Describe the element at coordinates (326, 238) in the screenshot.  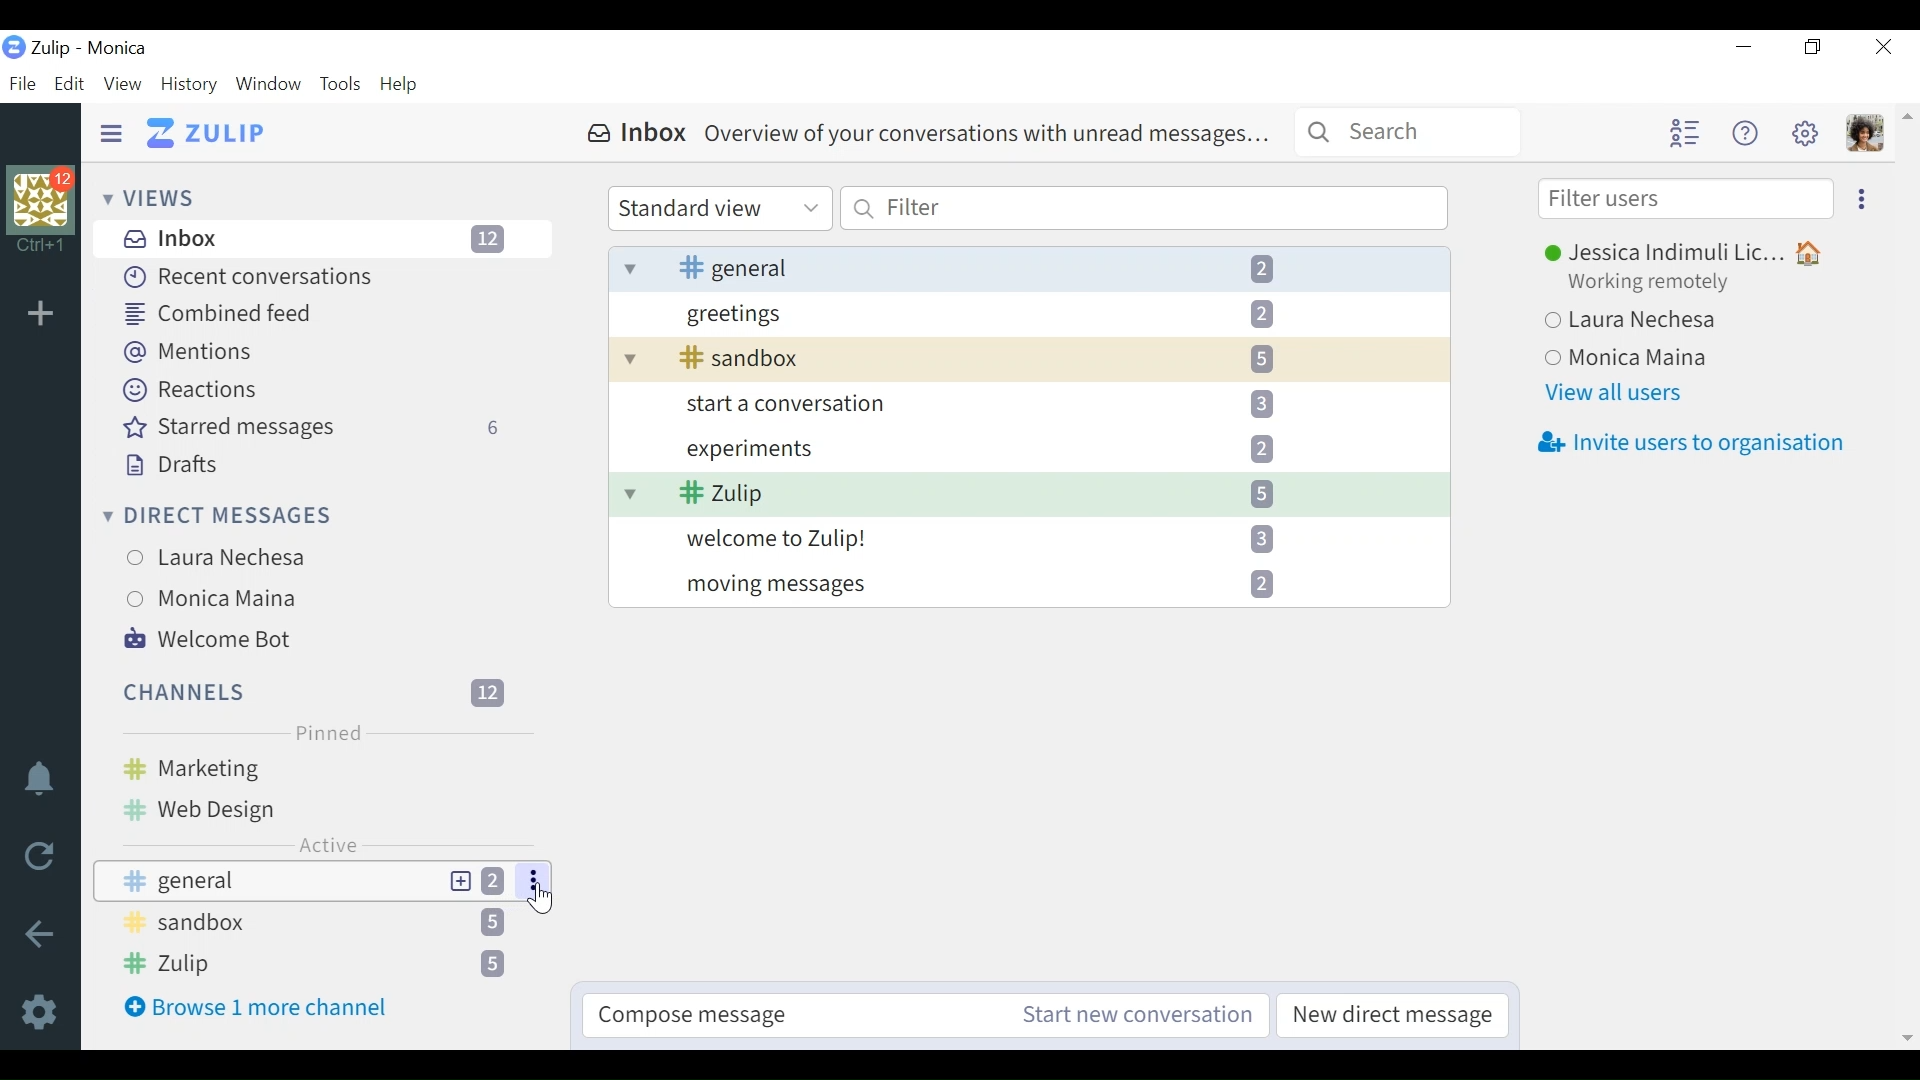
I see `Inbox 12` at that location.